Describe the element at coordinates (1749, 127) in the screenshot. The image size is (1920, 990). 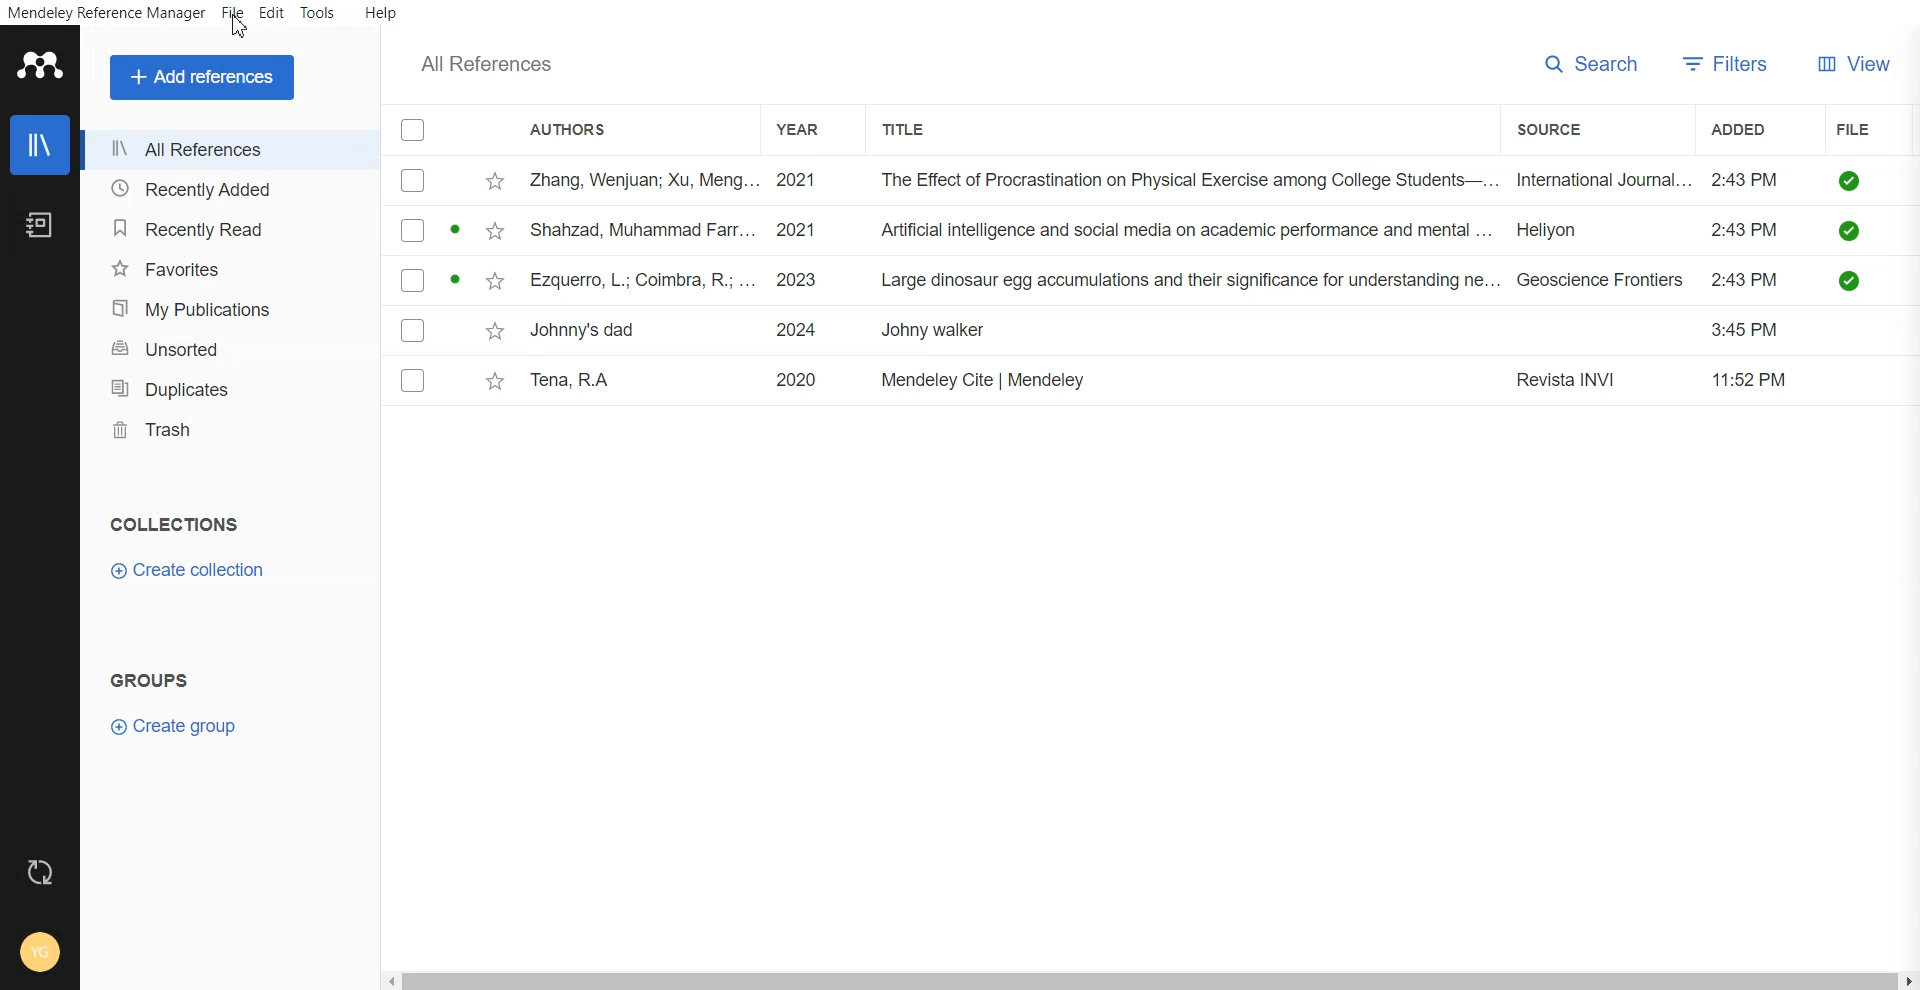
I see `Added` at that location.